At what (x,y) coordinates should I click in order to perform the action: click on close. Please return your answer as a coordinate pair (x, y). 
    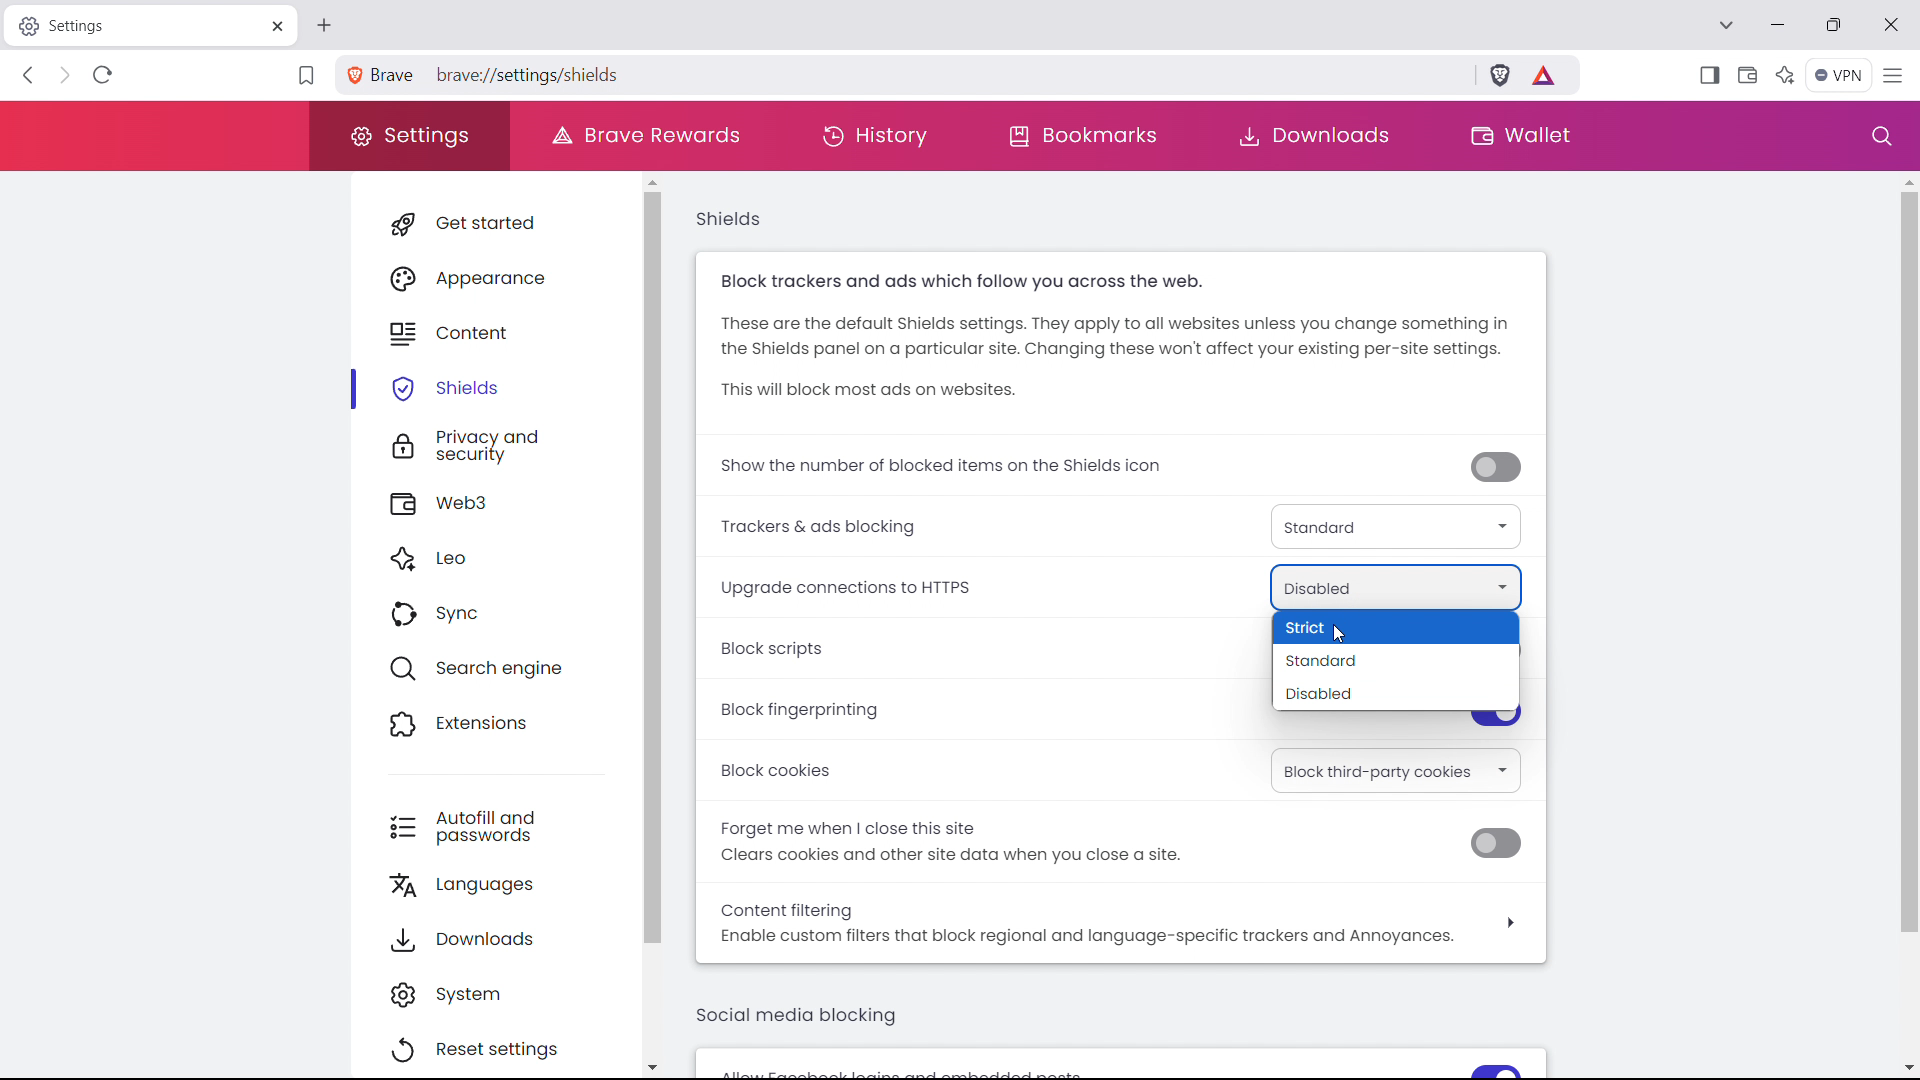
    Looking at the image, I should click on (1889, 24).